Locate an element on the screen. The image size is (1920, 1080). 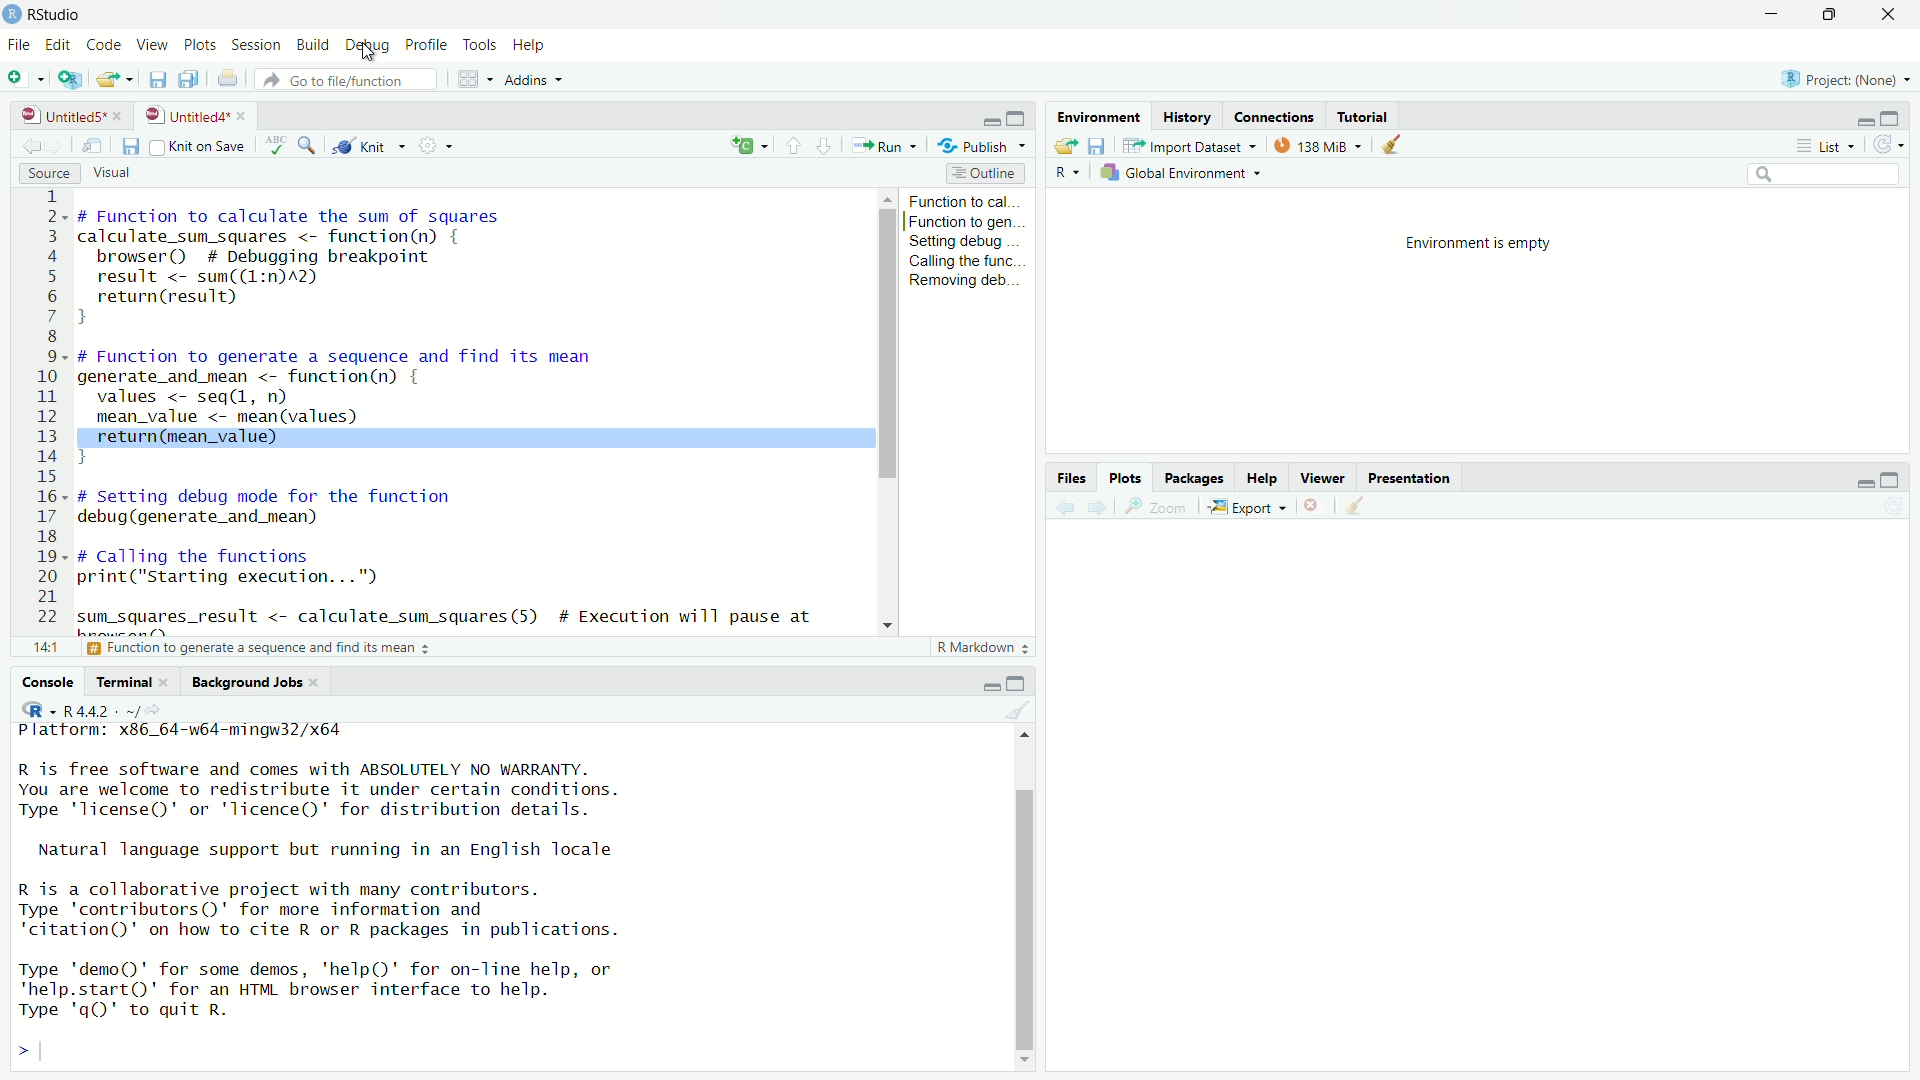
move up is located at coordinates (1024, 739).